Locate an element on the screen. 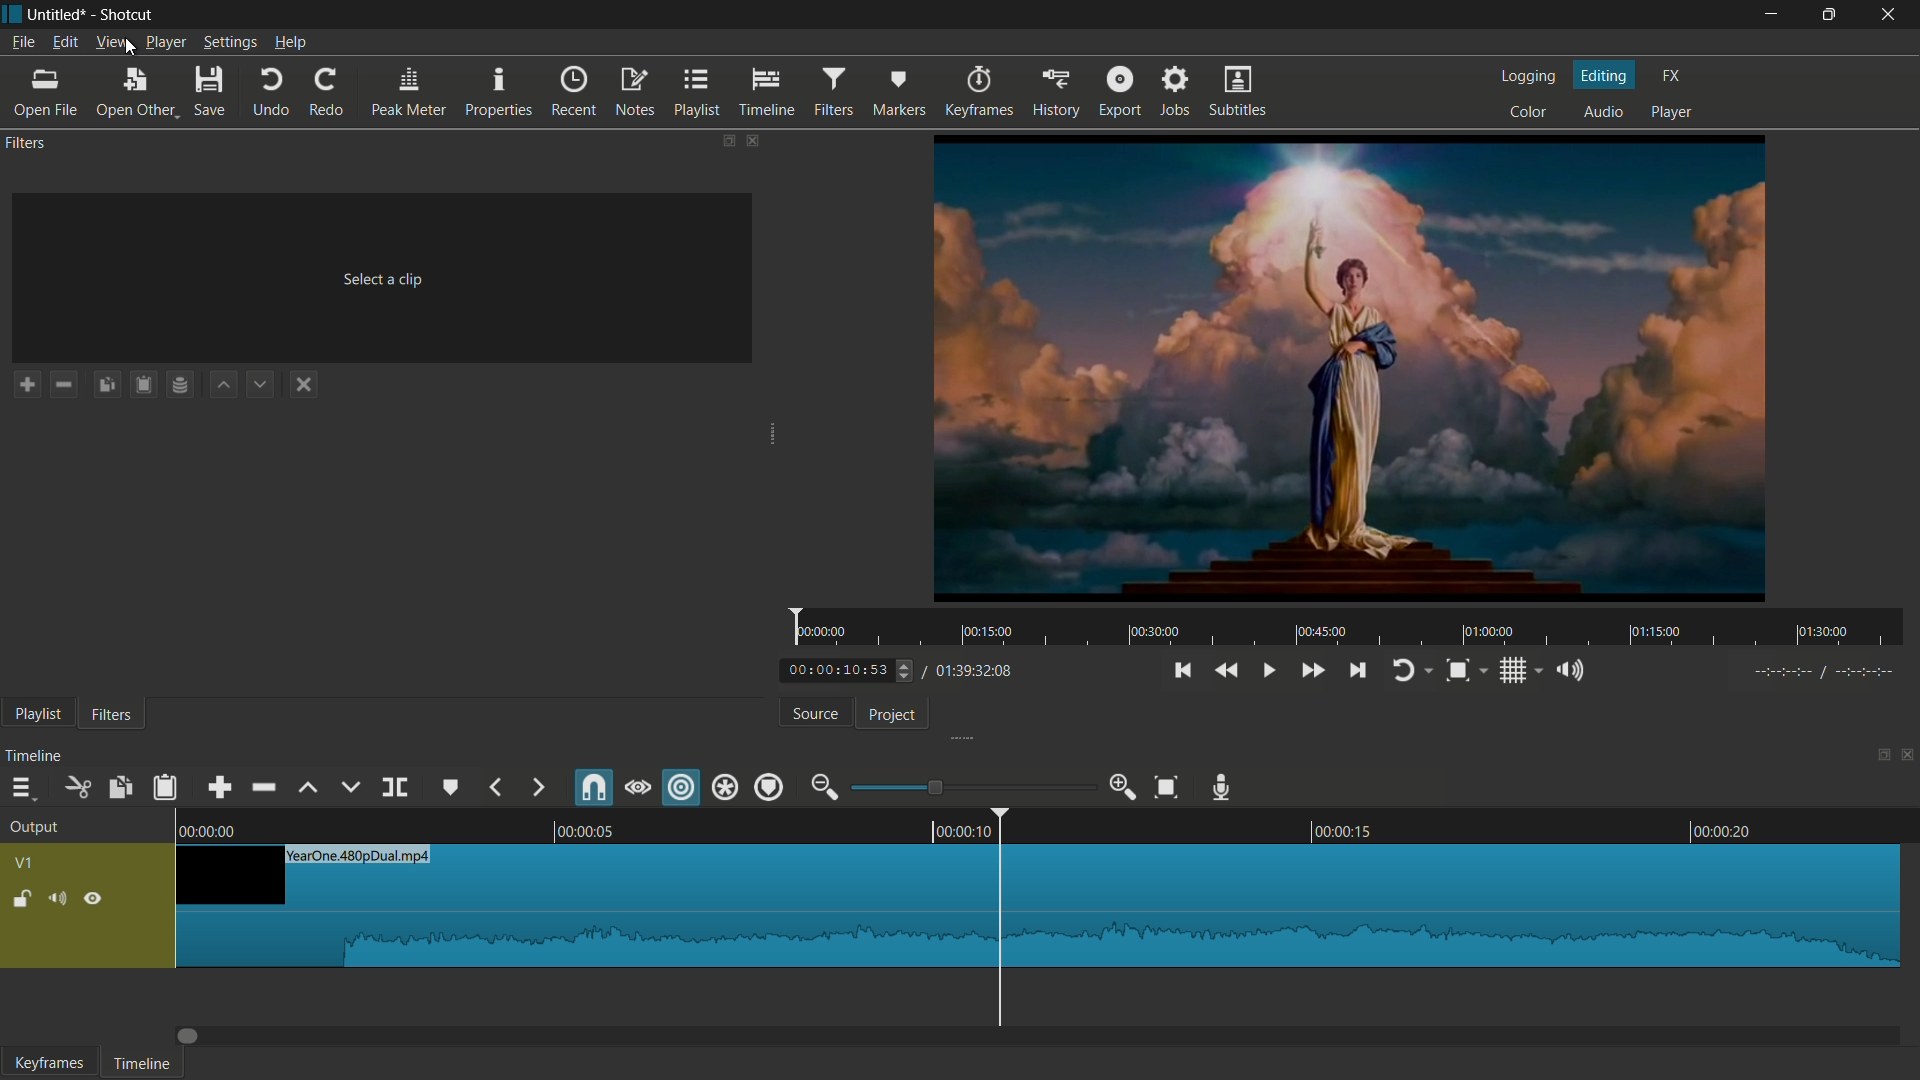 This screenshot has width=1920, height=1080. view menu is located at coordinates (113, 42).